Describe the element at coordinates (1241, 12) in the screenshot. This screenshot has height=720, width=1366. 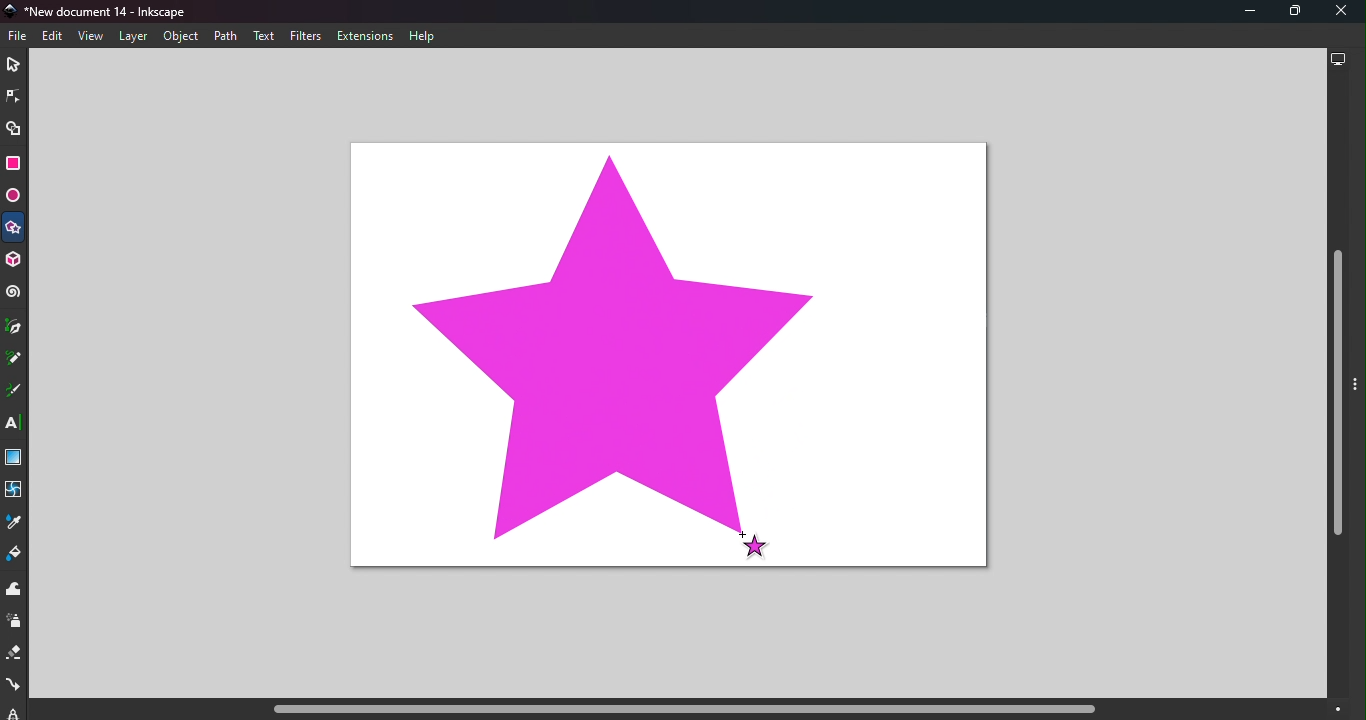
I see `Minimize ` at that location.